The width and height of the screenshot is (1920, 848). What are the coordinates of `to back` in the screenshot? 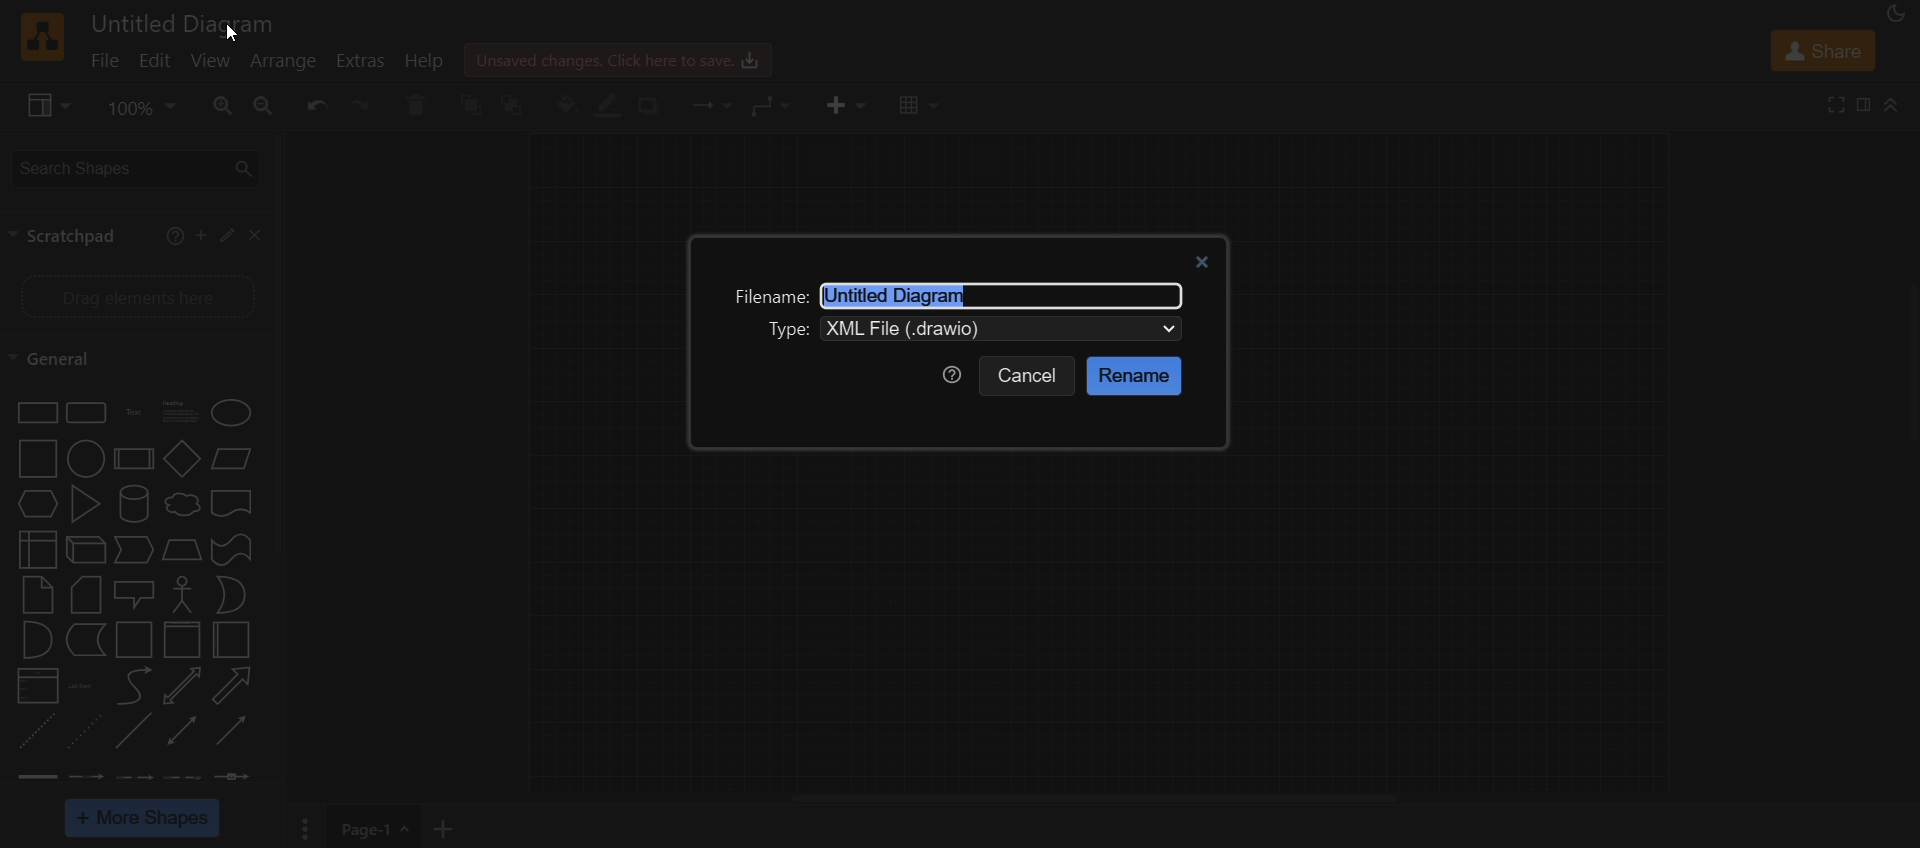 It's located at (518, 104).